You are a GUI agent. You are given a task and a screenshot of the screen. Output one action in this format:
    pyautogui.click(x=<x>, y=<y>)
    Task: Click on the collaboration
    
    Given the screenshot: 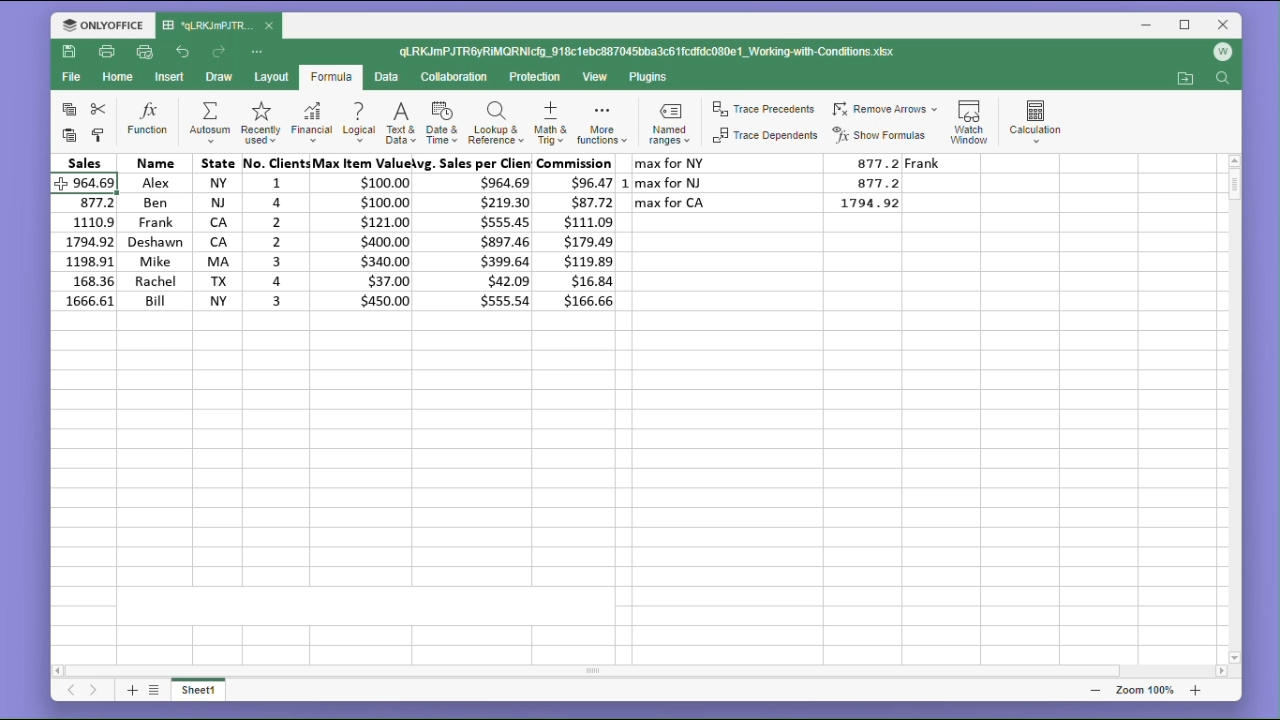 What is the action you would take?
    pyautogui.click(x=458, y=78)
    